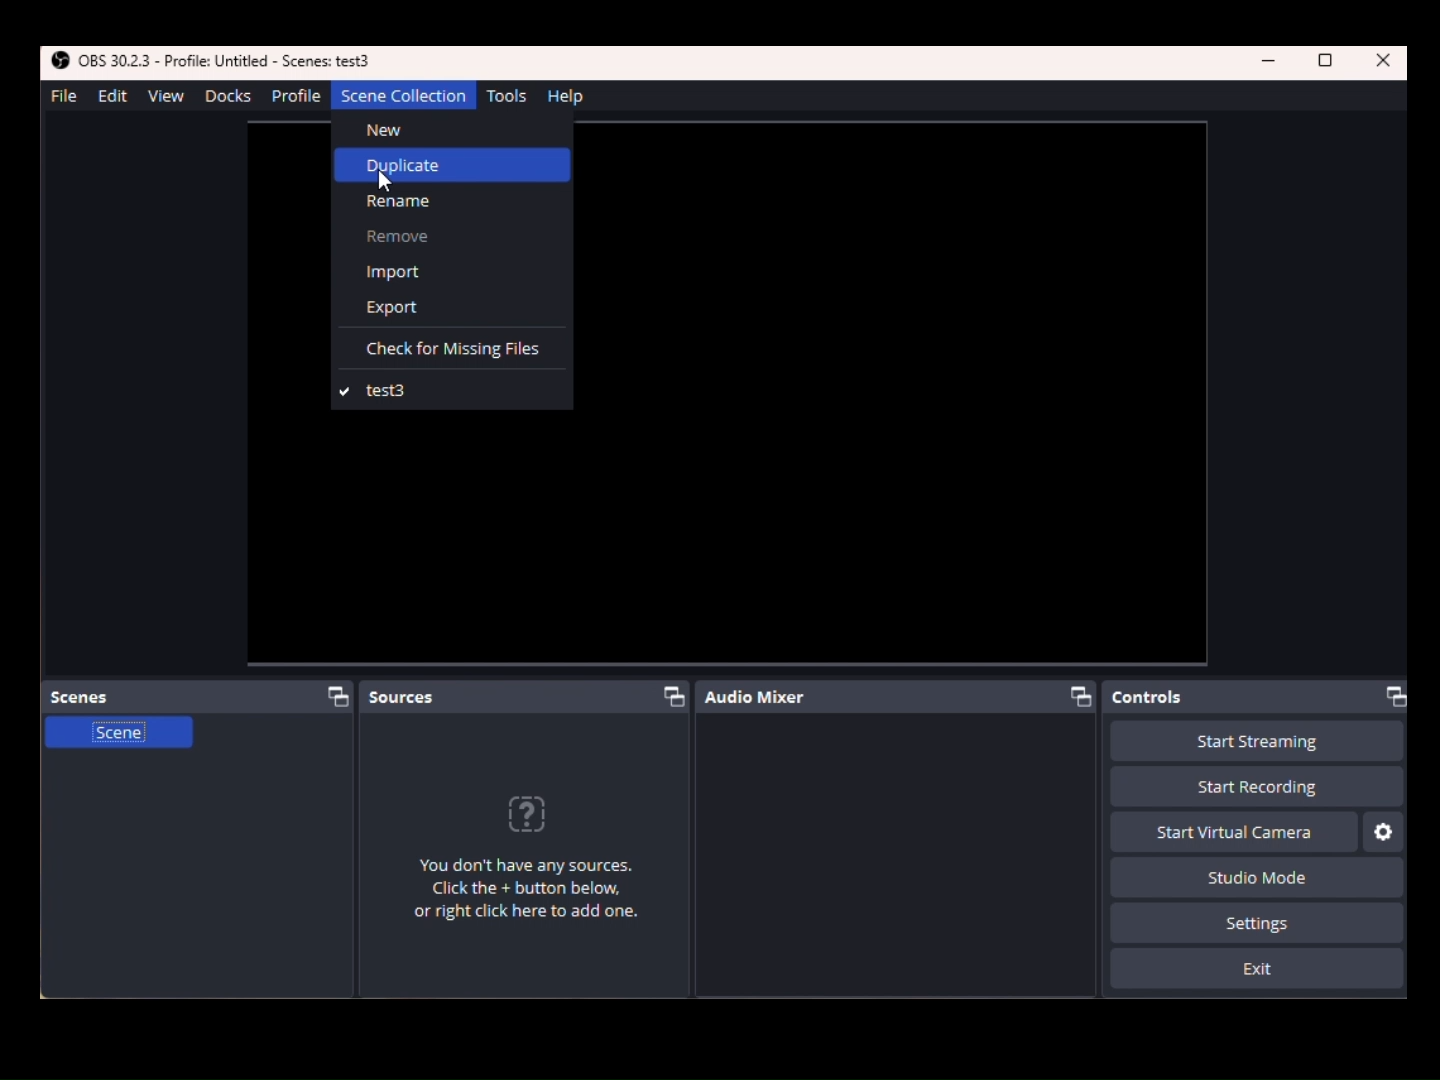 The height and width of the screenshot is (1080, 1440). I want to click on File, so click(62, 95).